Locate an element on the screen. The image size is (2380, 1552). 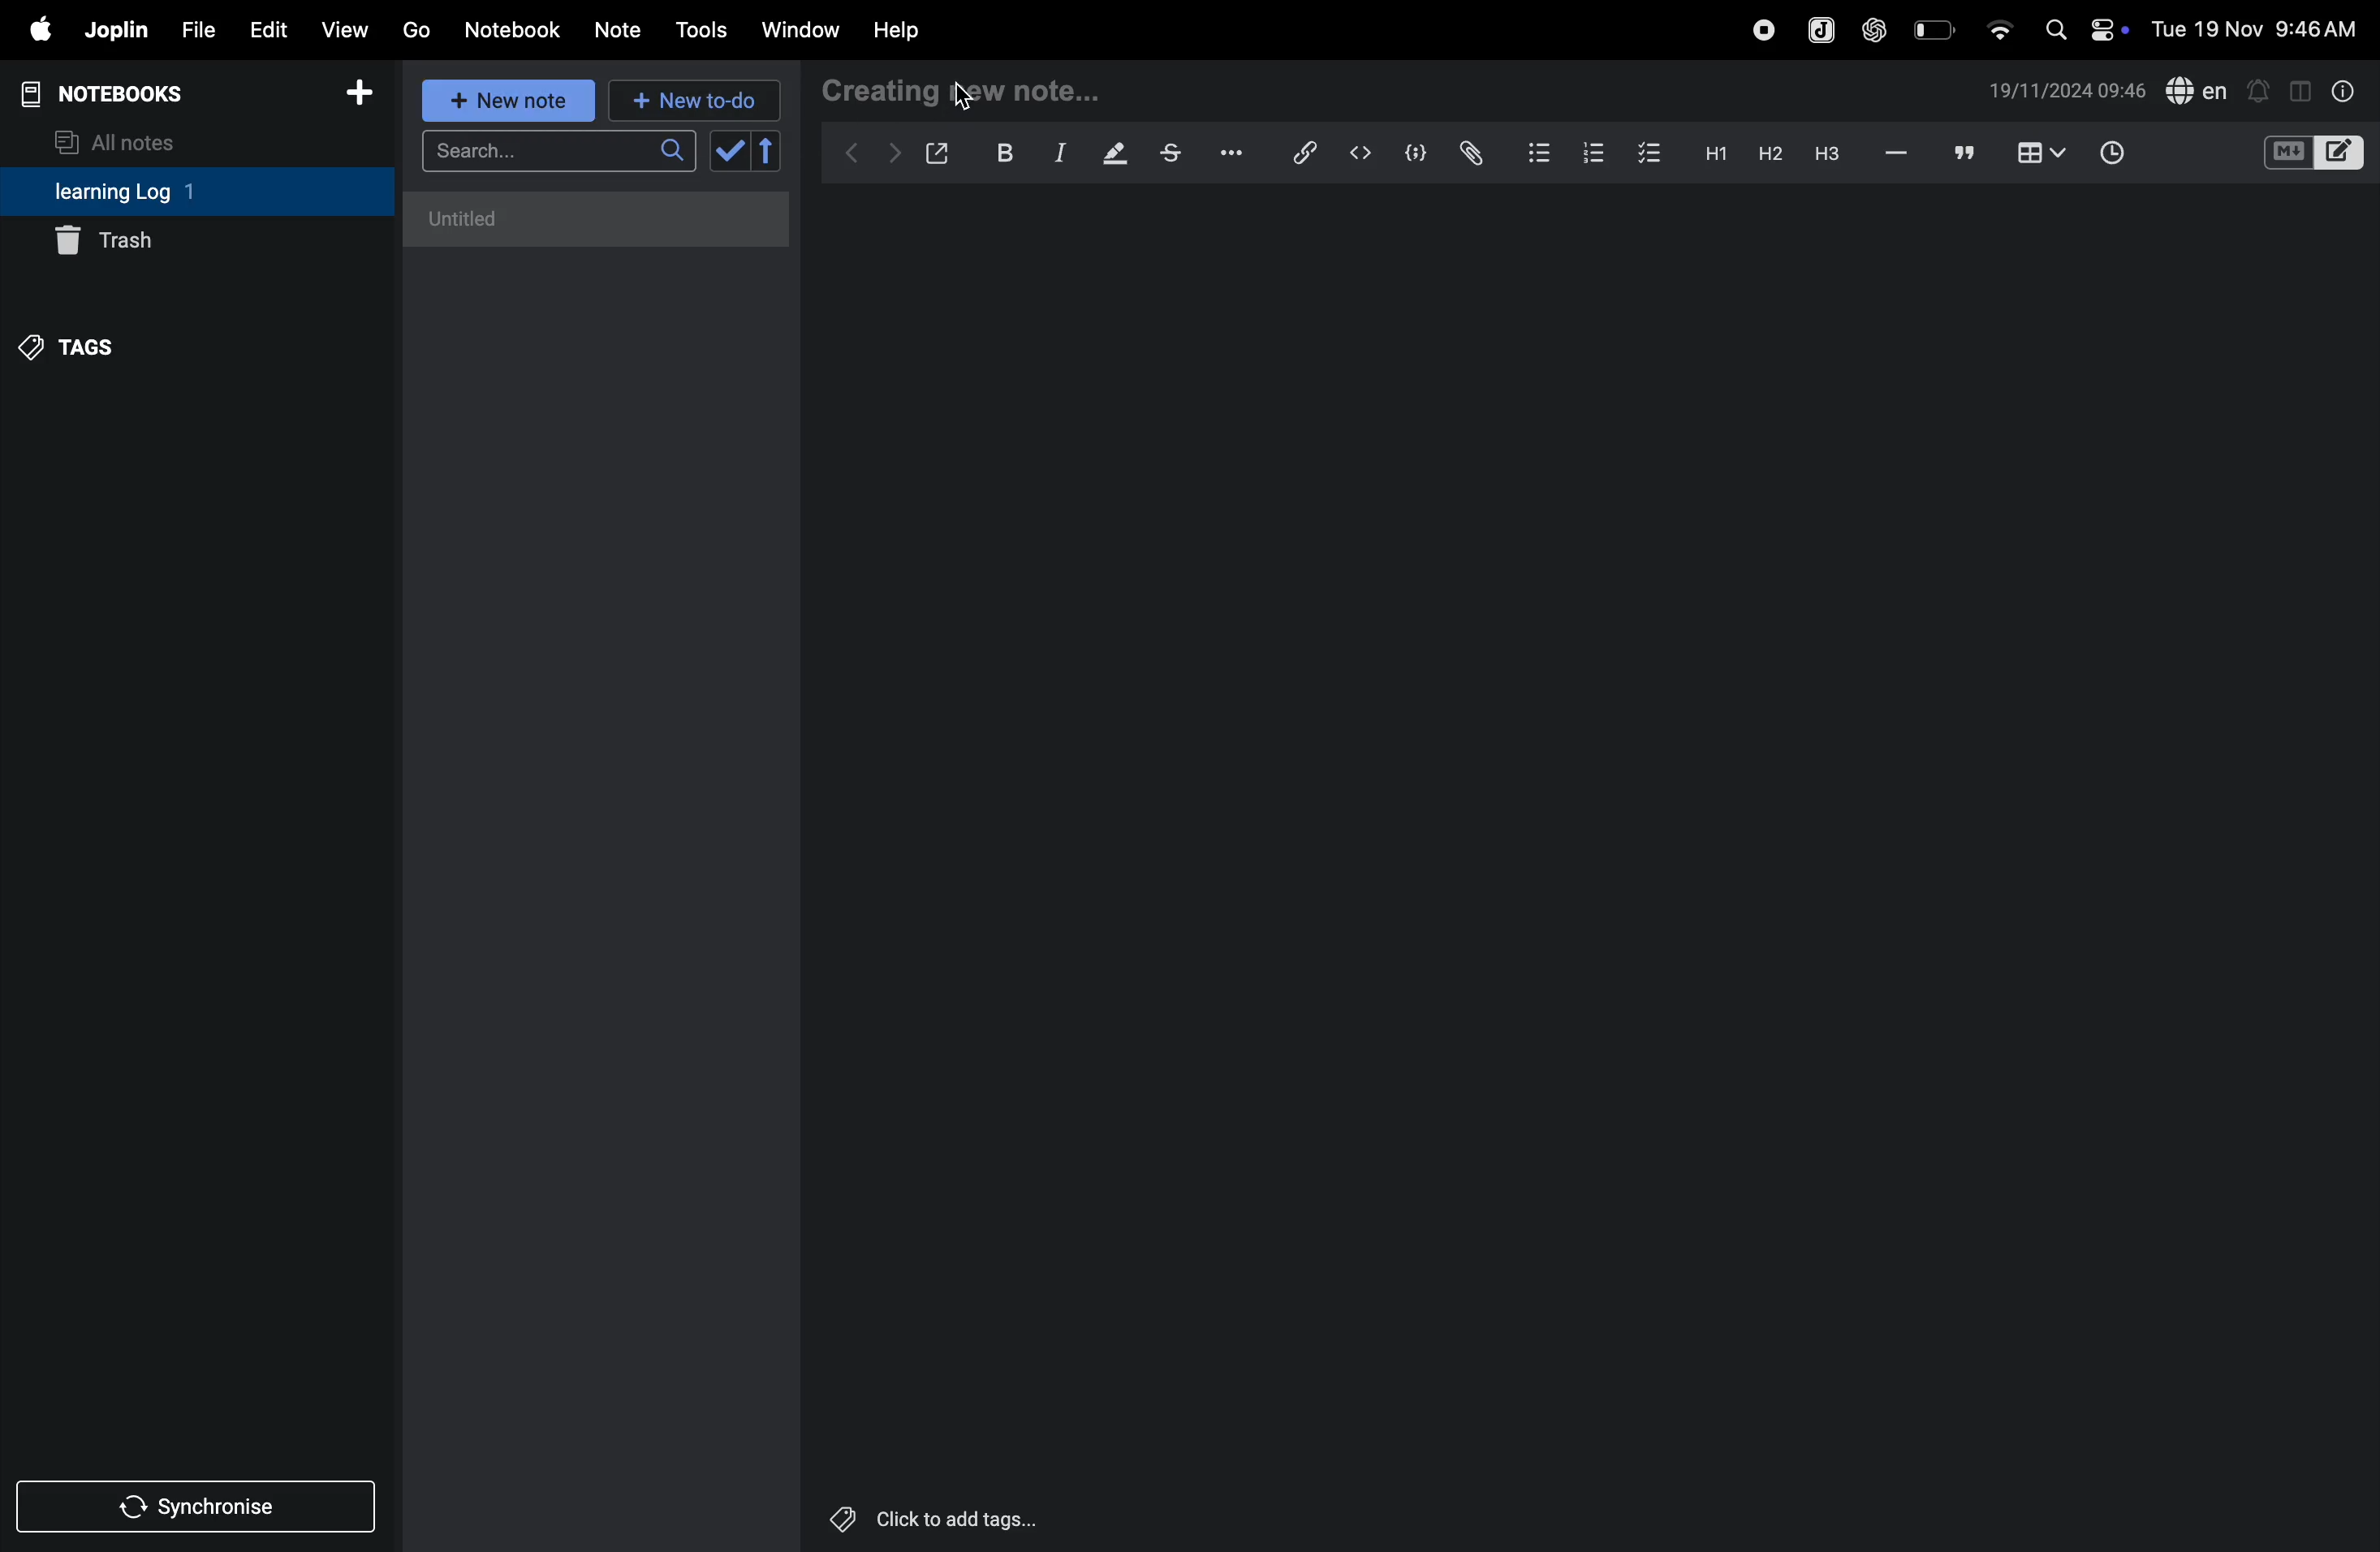
spell check is located at coordinates (2198, 92).